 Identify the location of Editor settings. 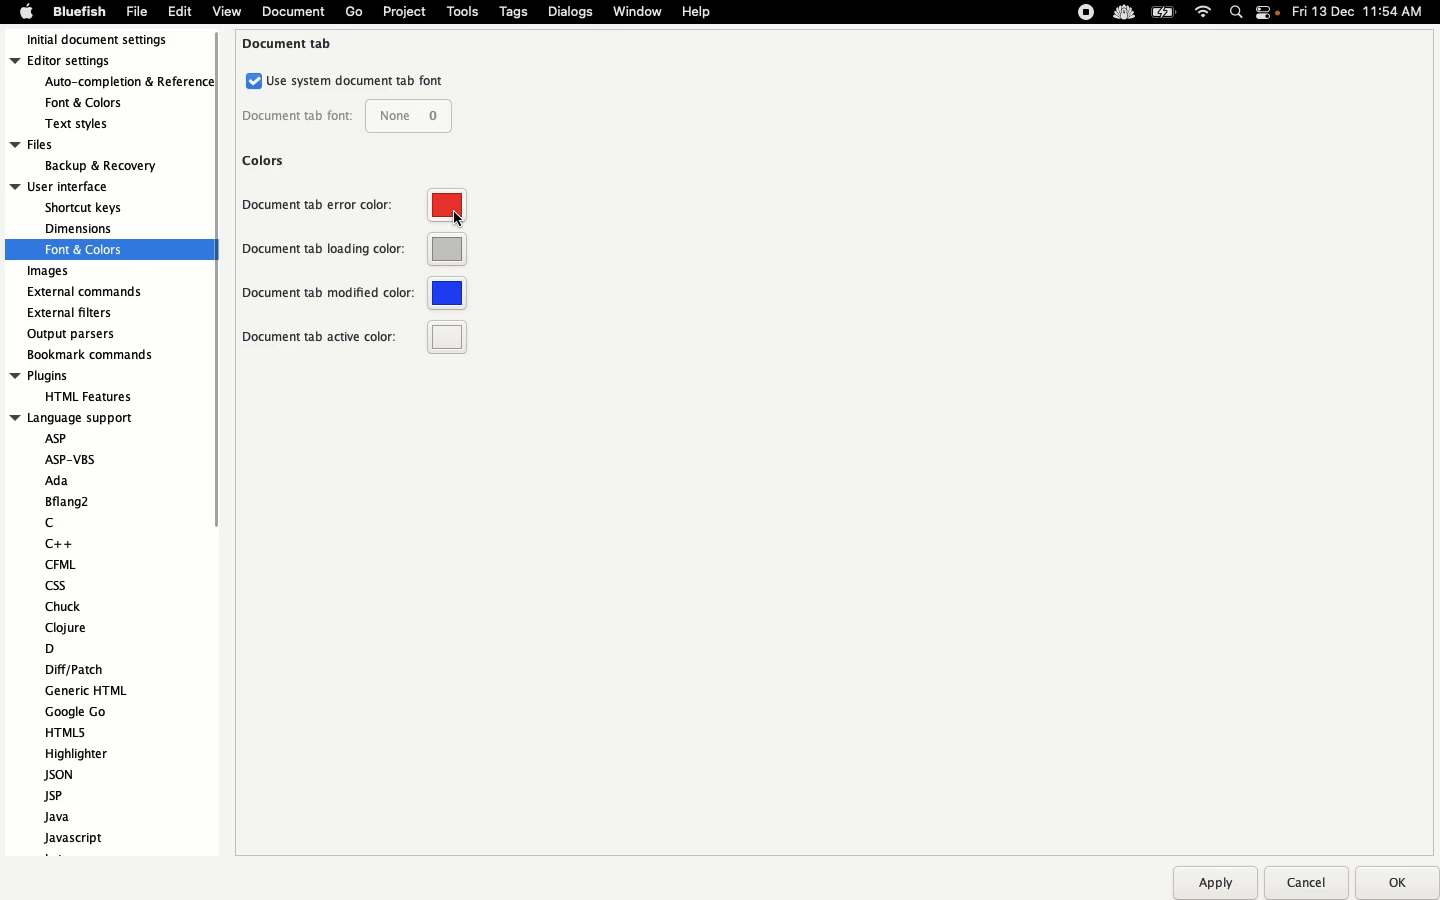
(108, 62).